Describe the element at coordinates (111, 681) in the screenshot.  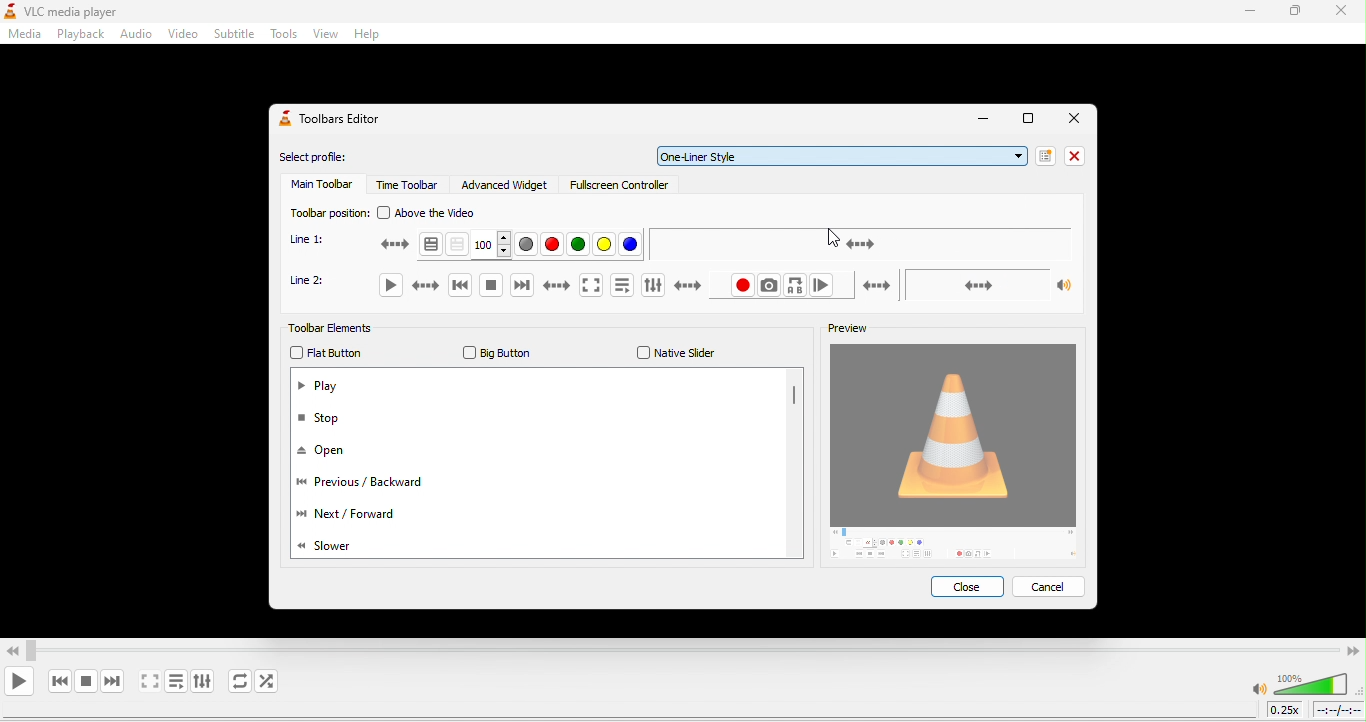
I see `next media` at that location.